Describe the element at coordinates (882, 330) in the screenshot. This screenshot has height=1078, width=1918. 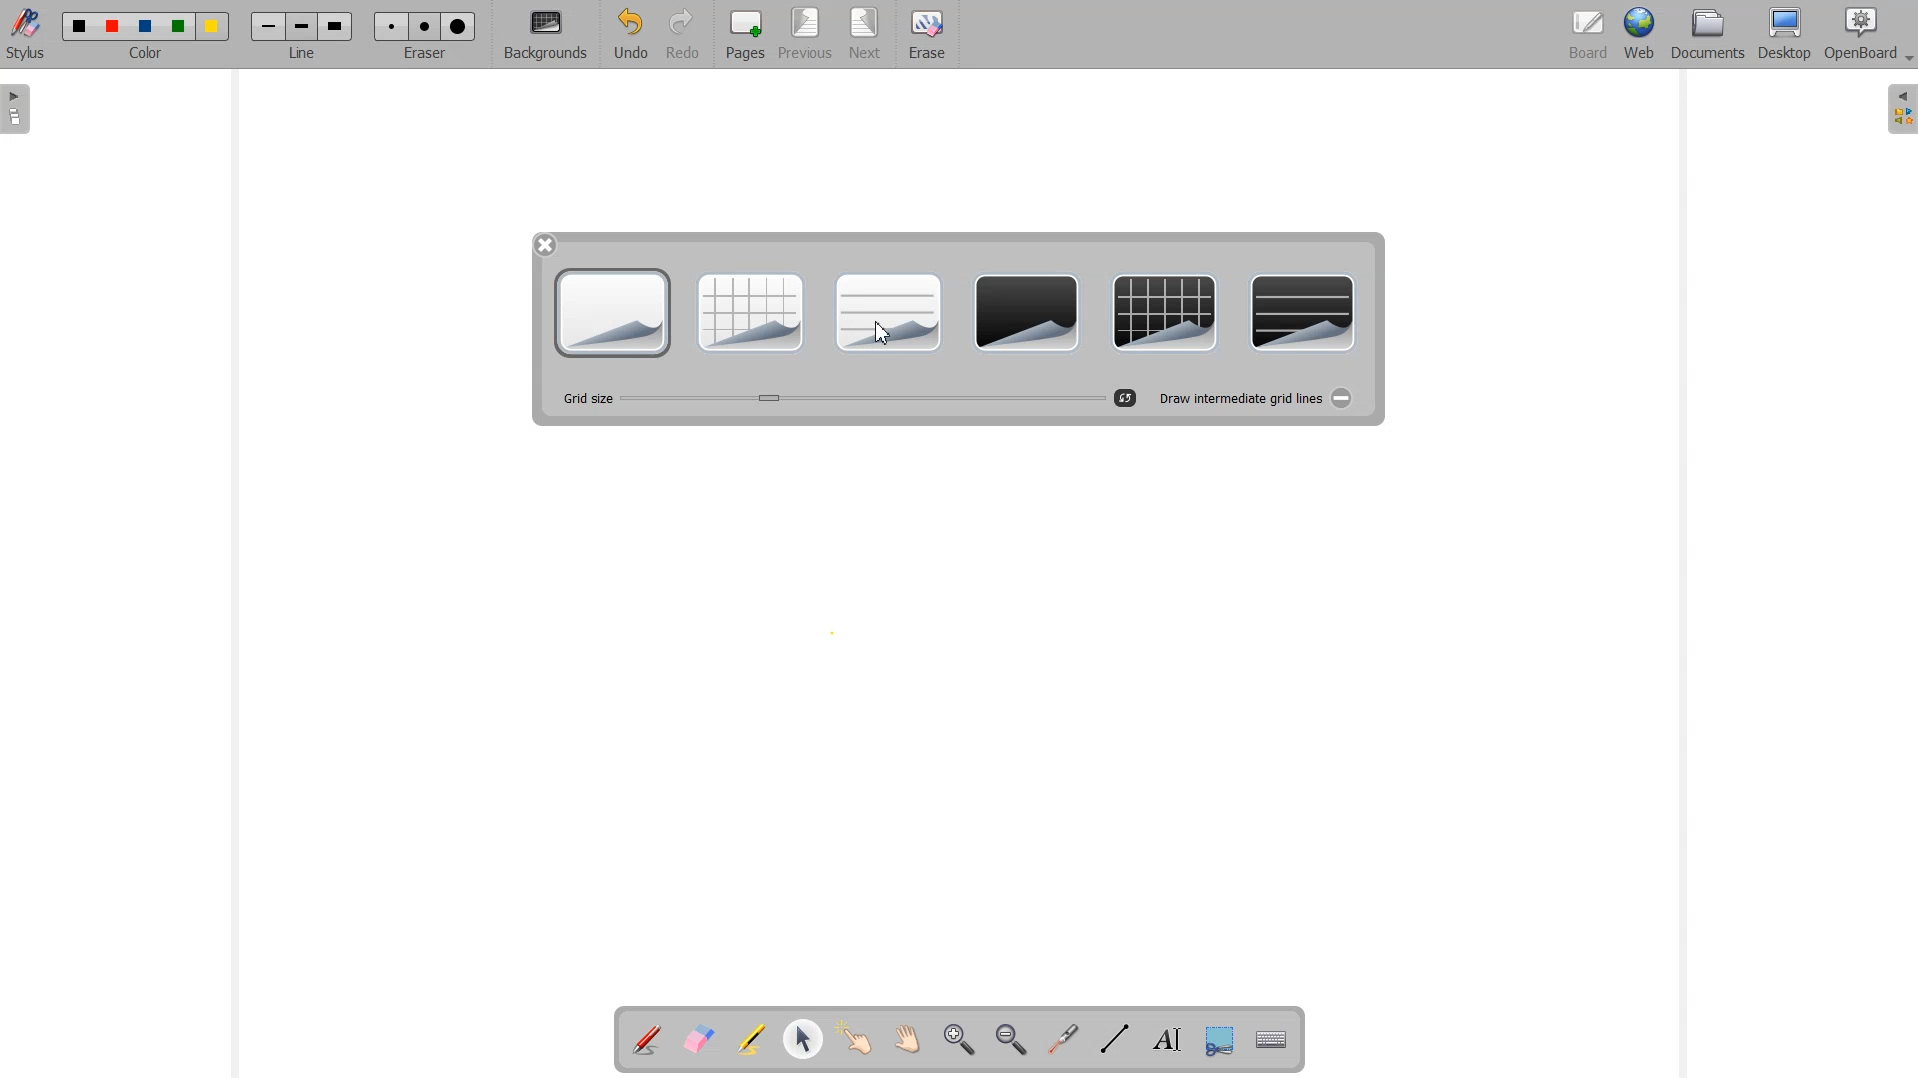
I see `Cursor` at that location.